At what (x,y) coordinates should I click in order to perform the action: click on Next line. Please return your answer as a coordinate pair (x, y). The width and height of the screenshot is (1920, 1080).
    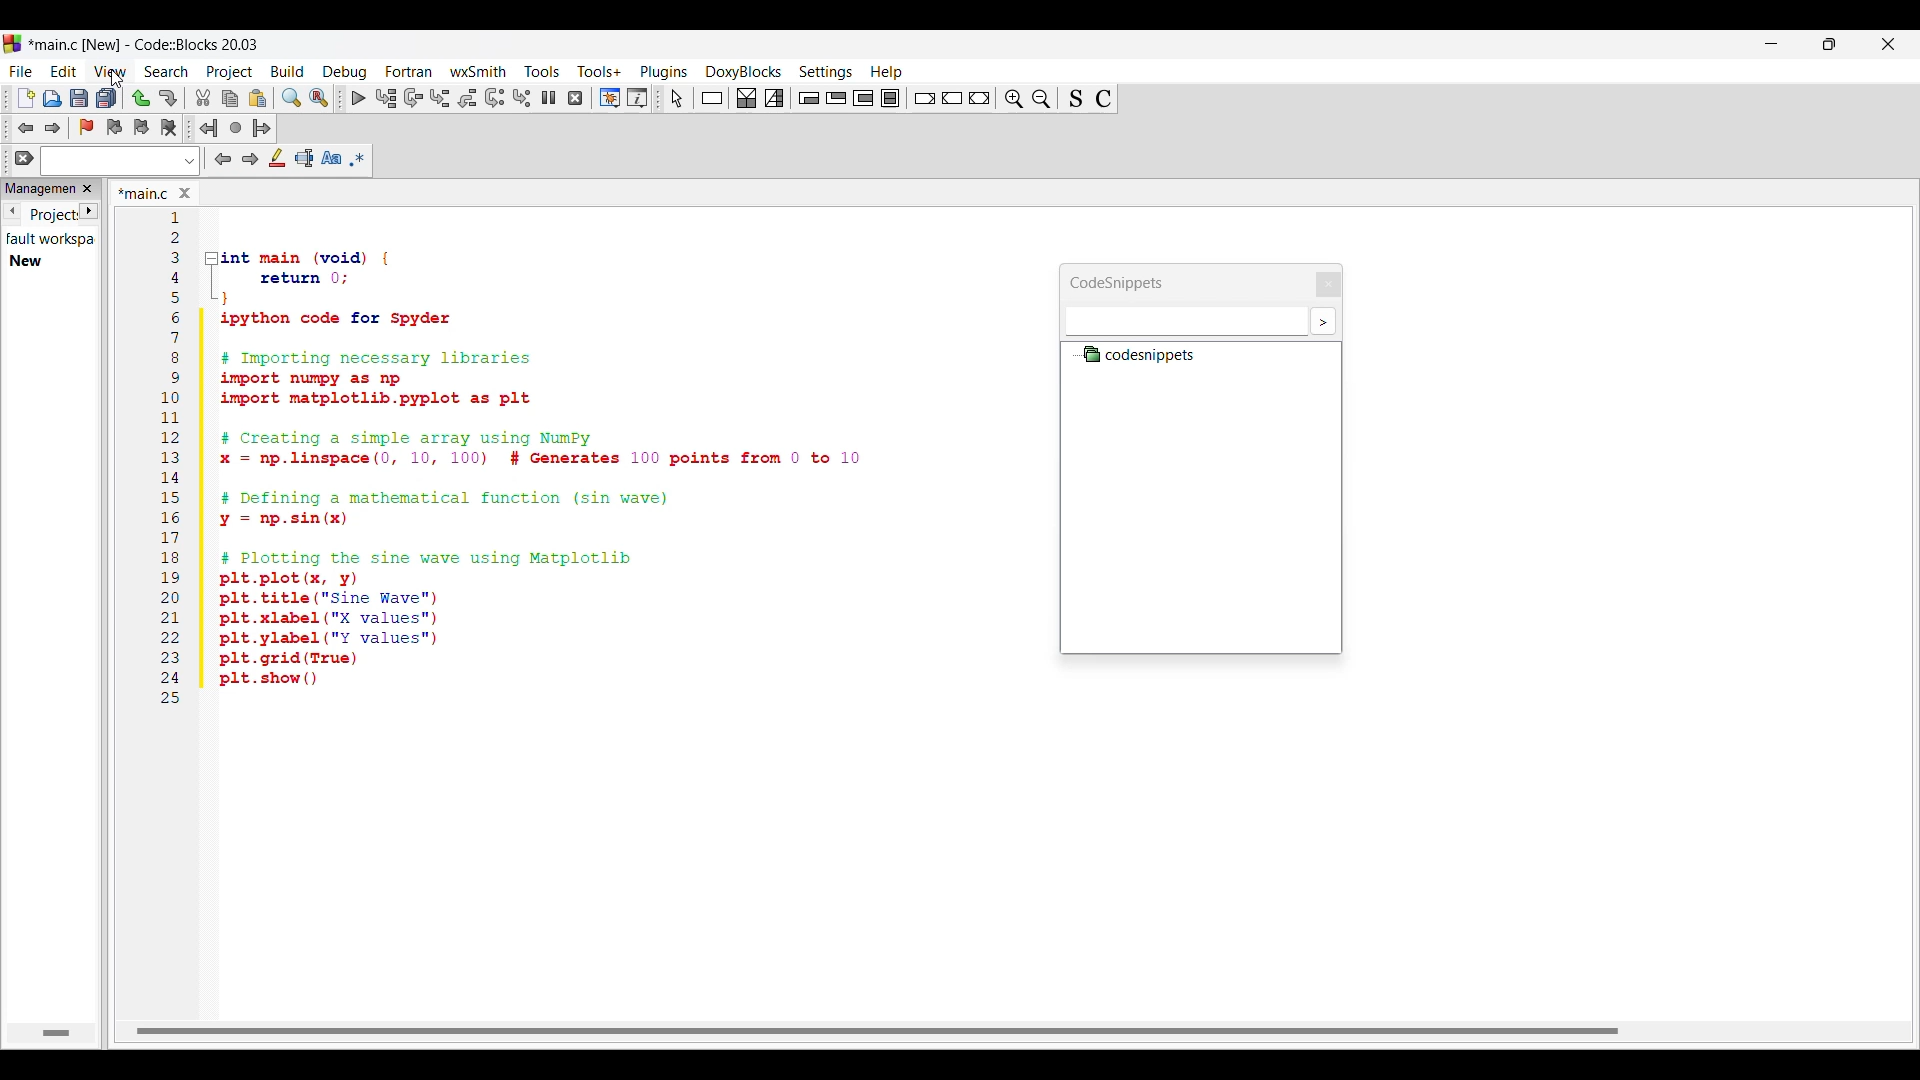
    Looking at the image, I should click on (414, 98).